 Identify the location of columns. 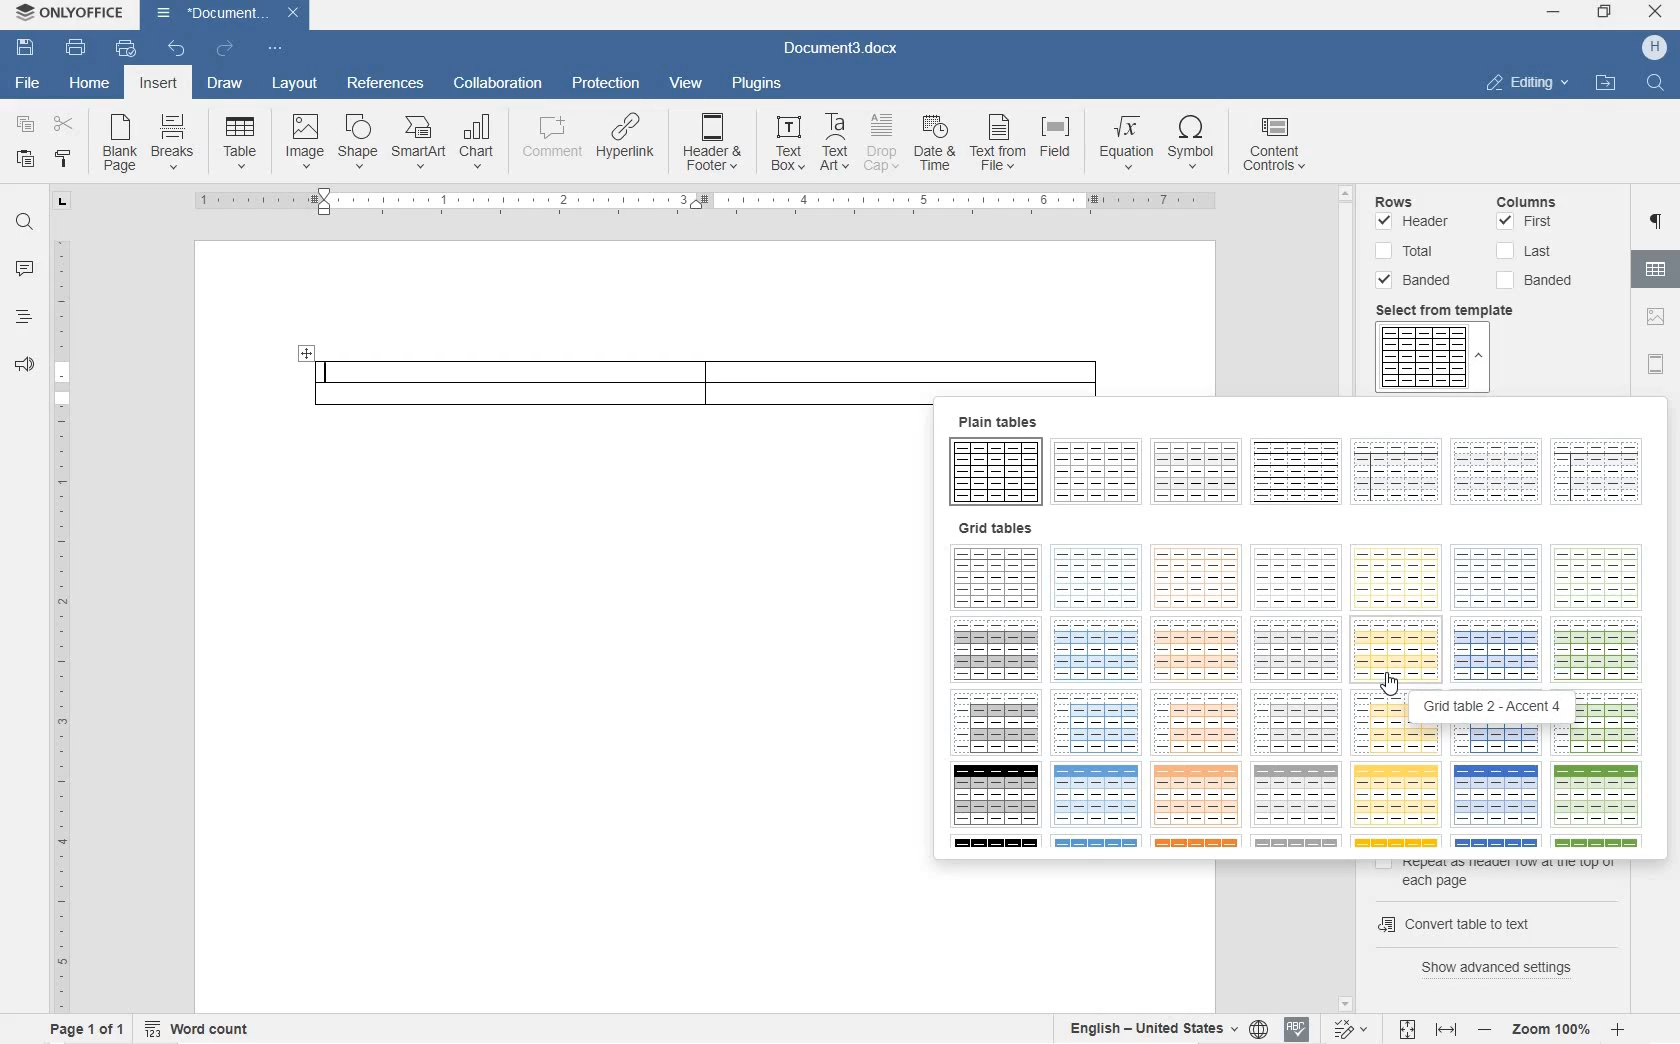
(1537, 199).